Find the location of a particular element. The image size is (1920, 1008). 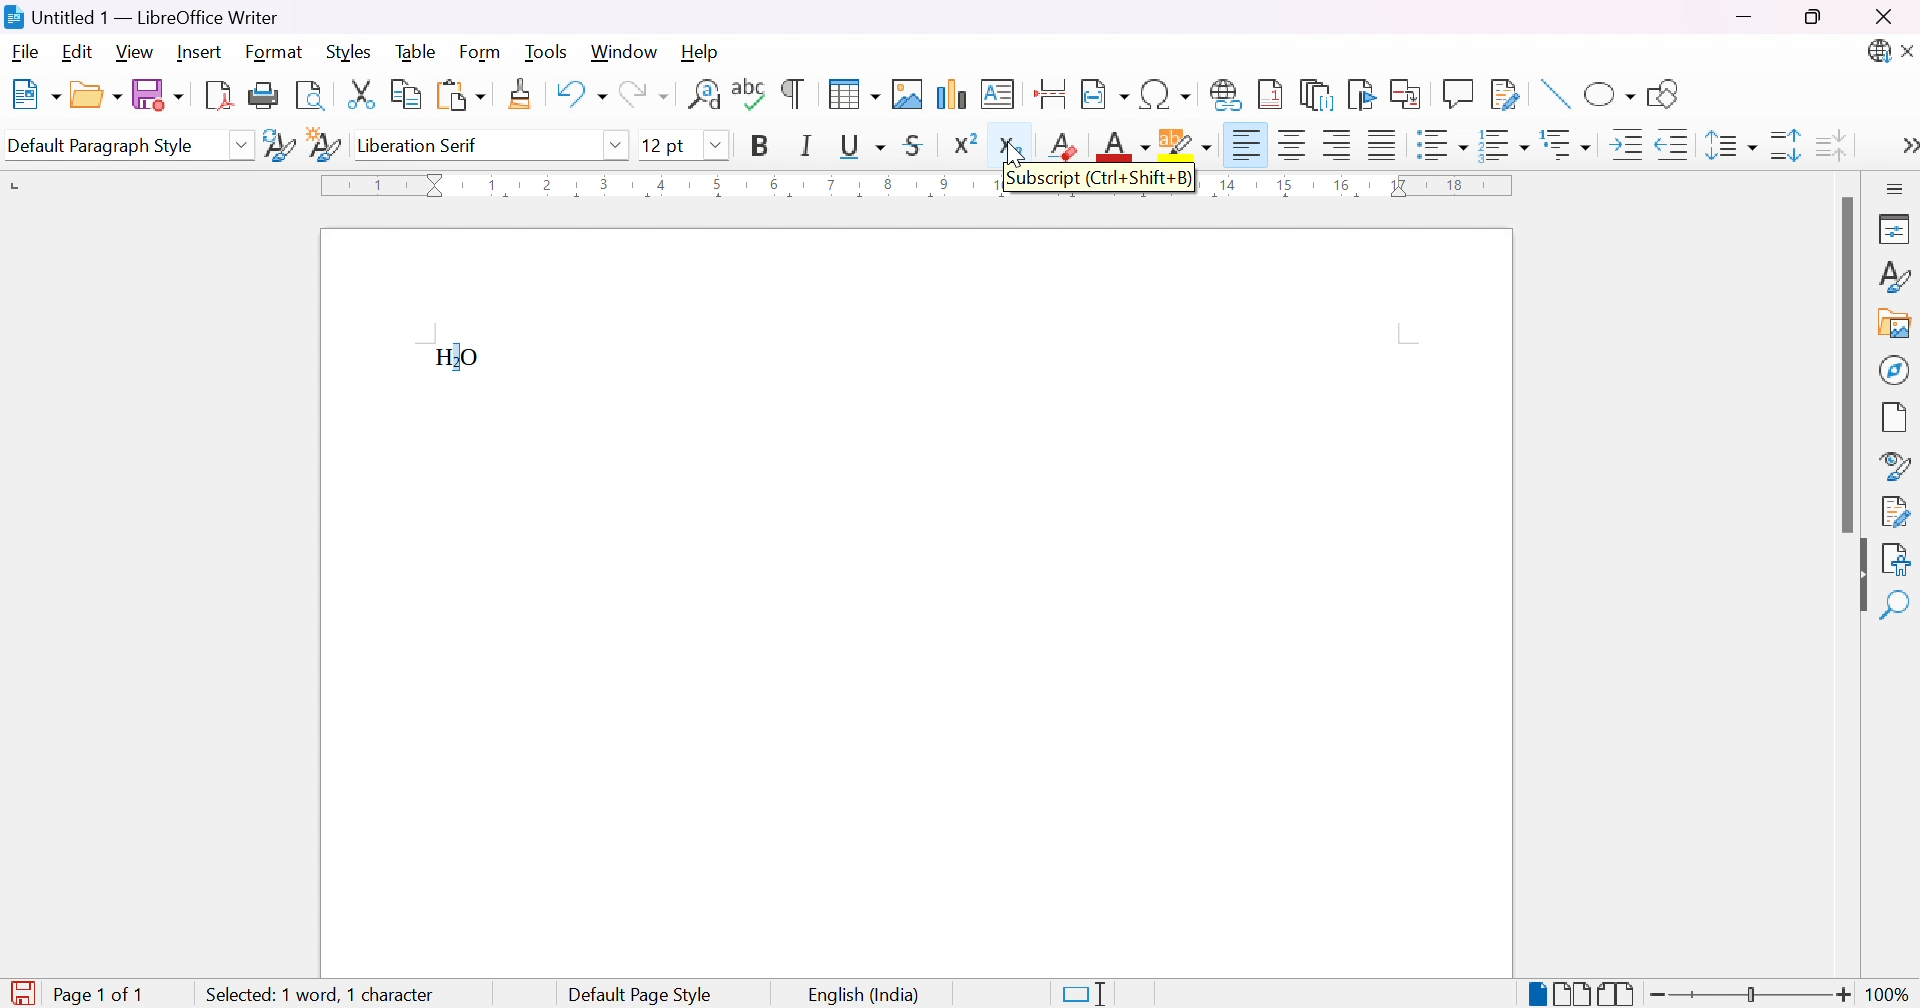

Tools is located at coordinates (550, 53).